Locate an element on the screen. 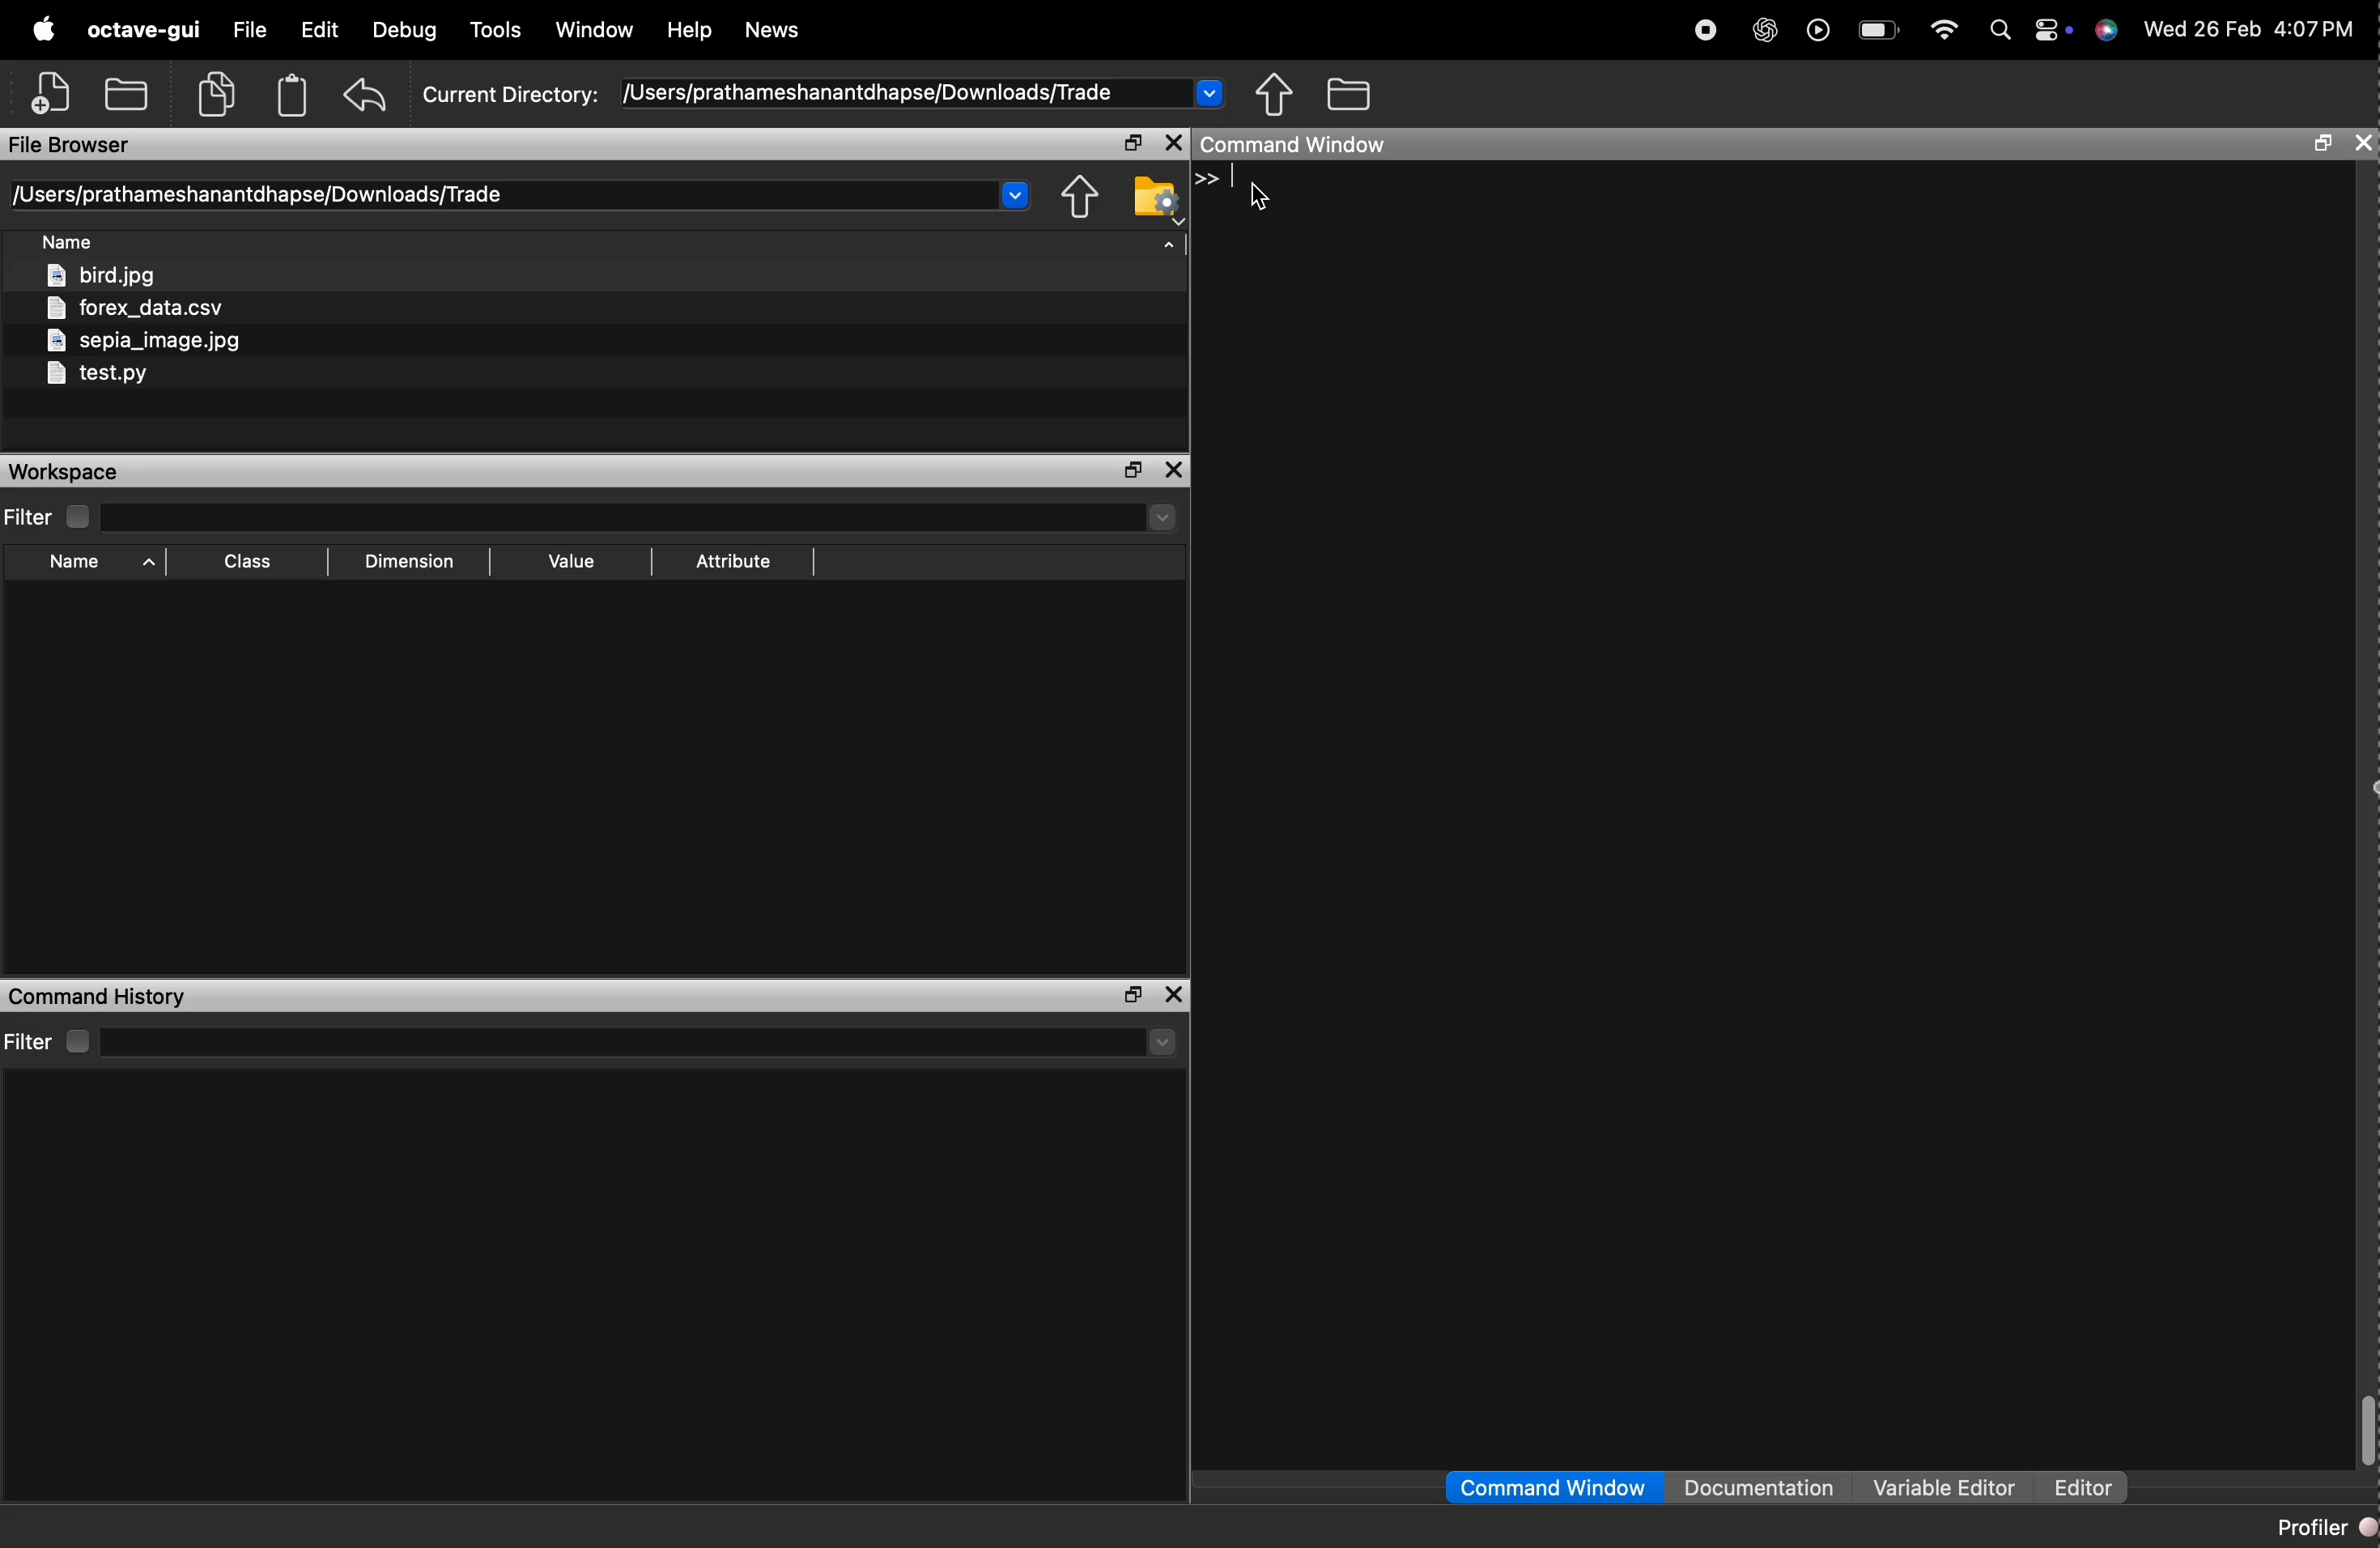 This screenshot has height=1548, width=2380. octave-gui is located at coordinates (145, 32).